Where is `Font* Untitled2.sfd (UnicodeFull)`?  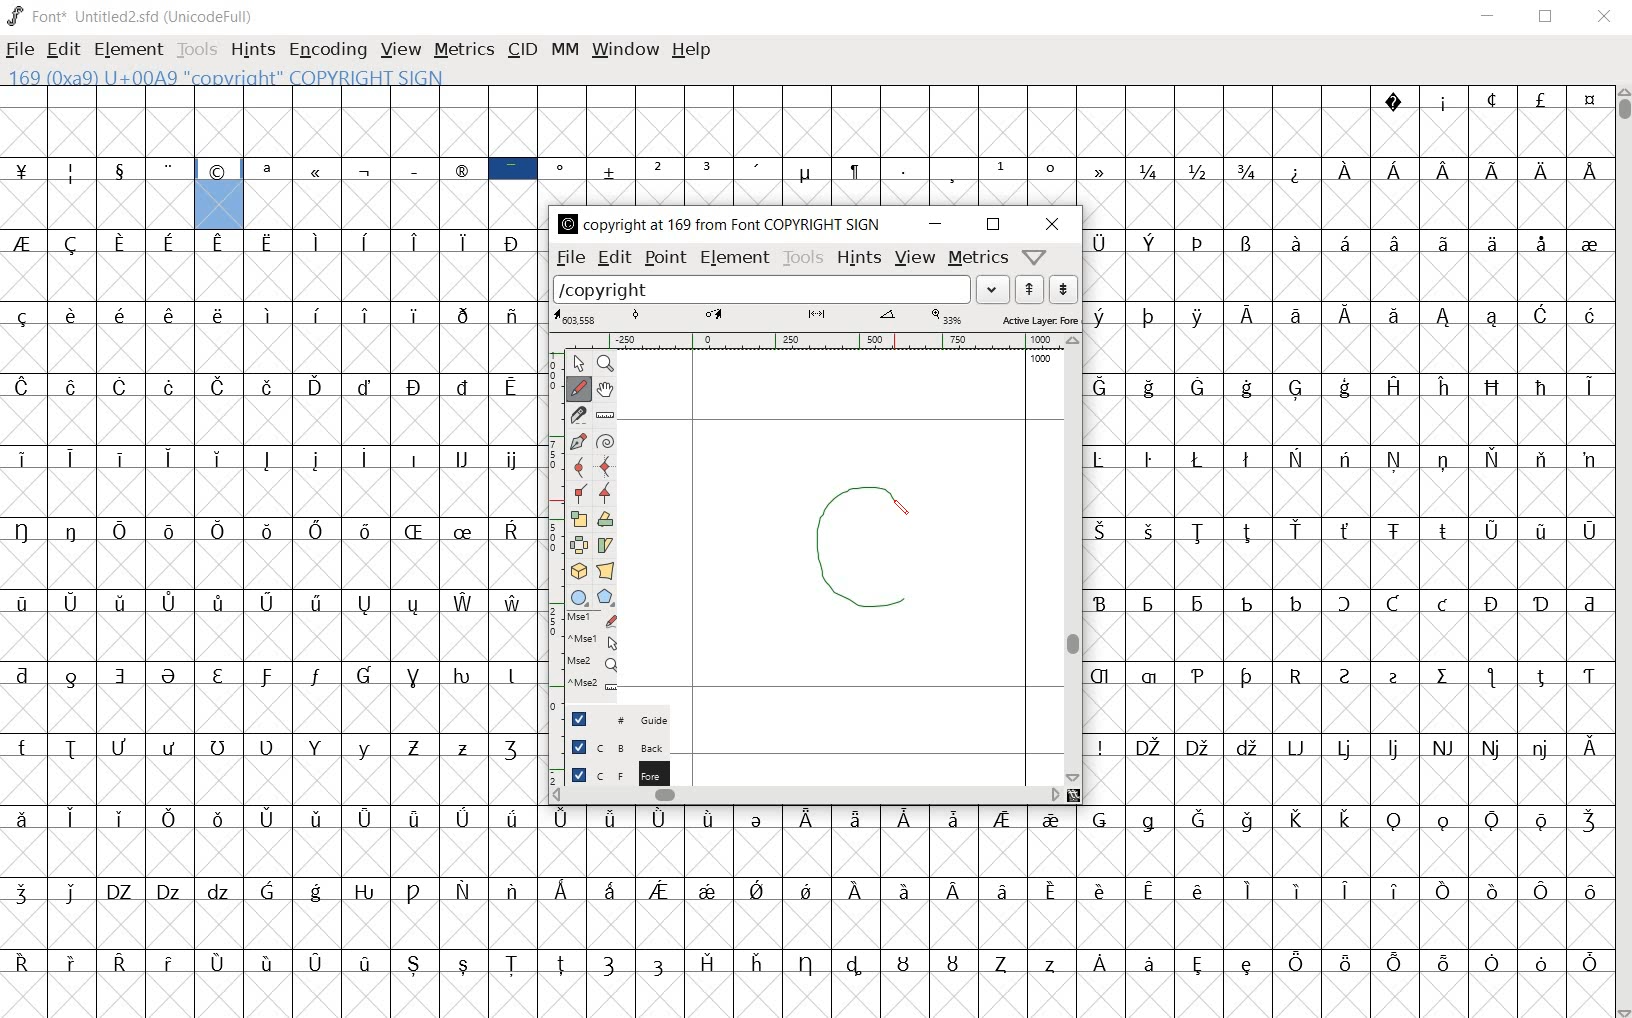 Font* Untitled2.sfd (UnicodeFull) is located at coordinates (132, 17).